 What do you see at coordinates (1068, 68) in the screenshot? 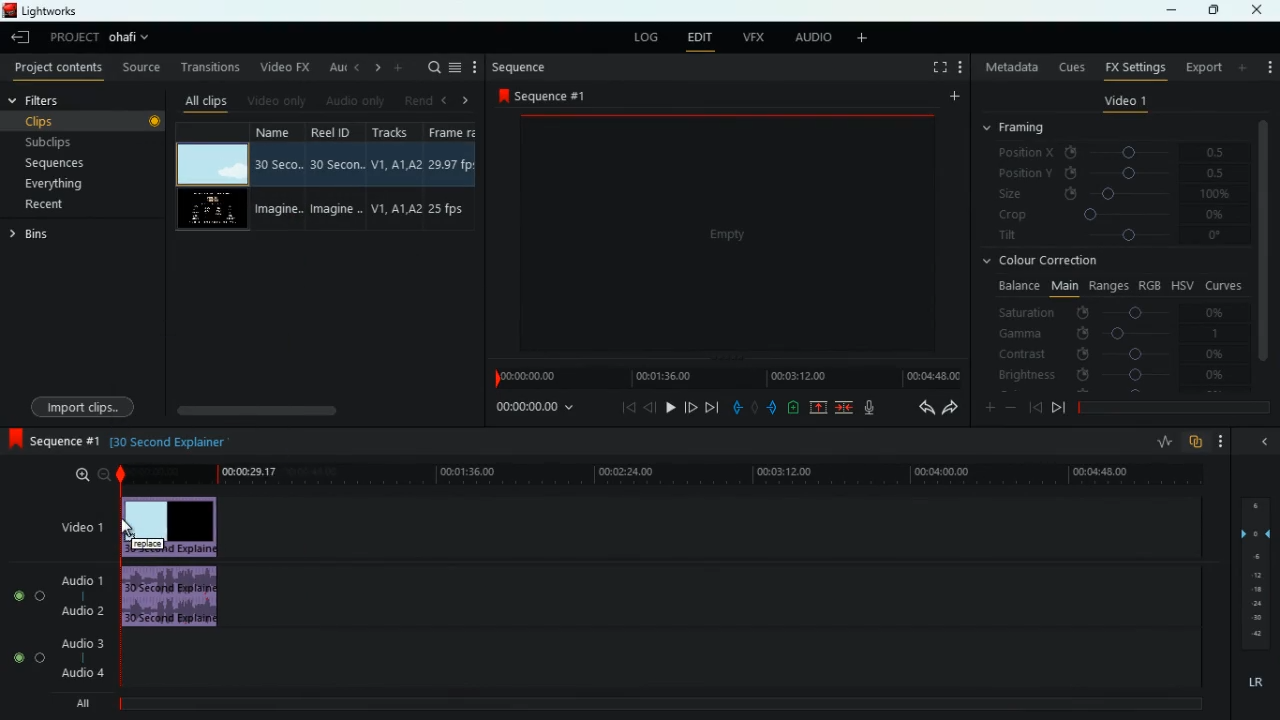
I see `cues` at bounding box center [1068, 68].